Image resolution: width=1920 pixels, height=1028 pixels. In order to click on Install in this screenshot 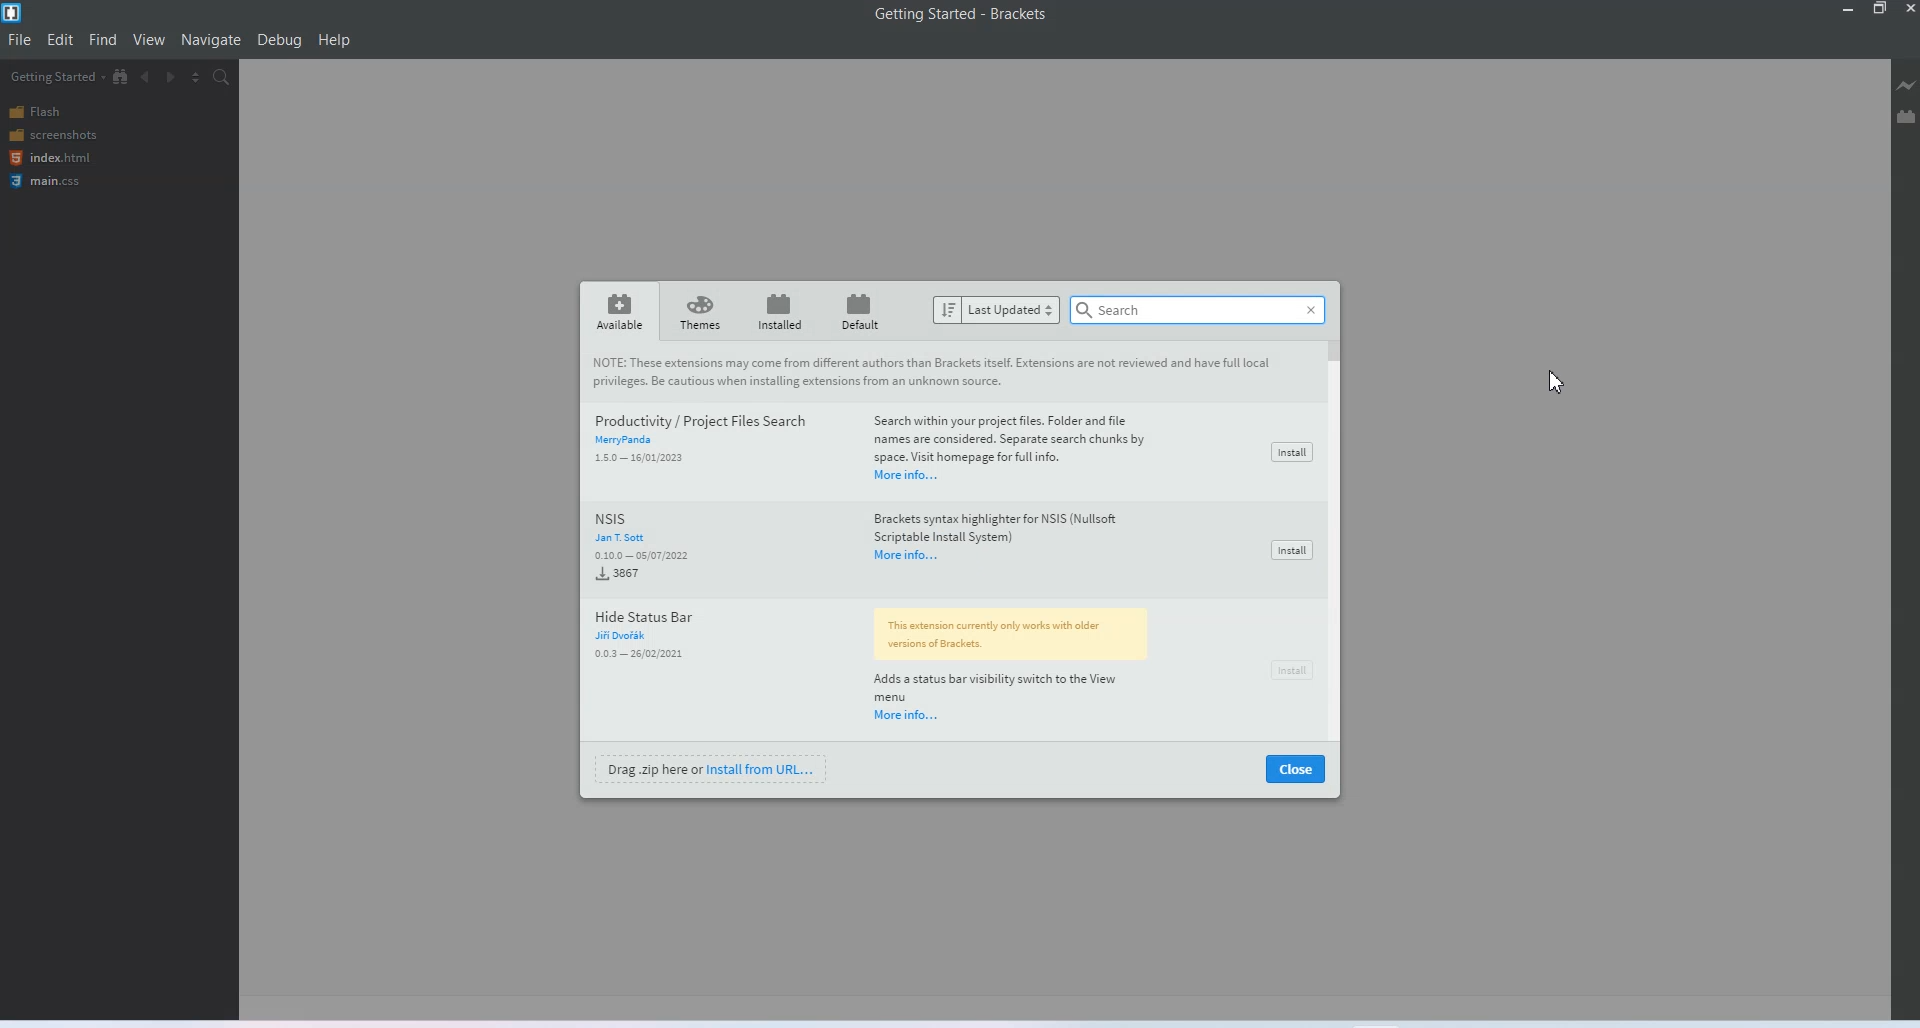, I will do `click(1292, 550)`.